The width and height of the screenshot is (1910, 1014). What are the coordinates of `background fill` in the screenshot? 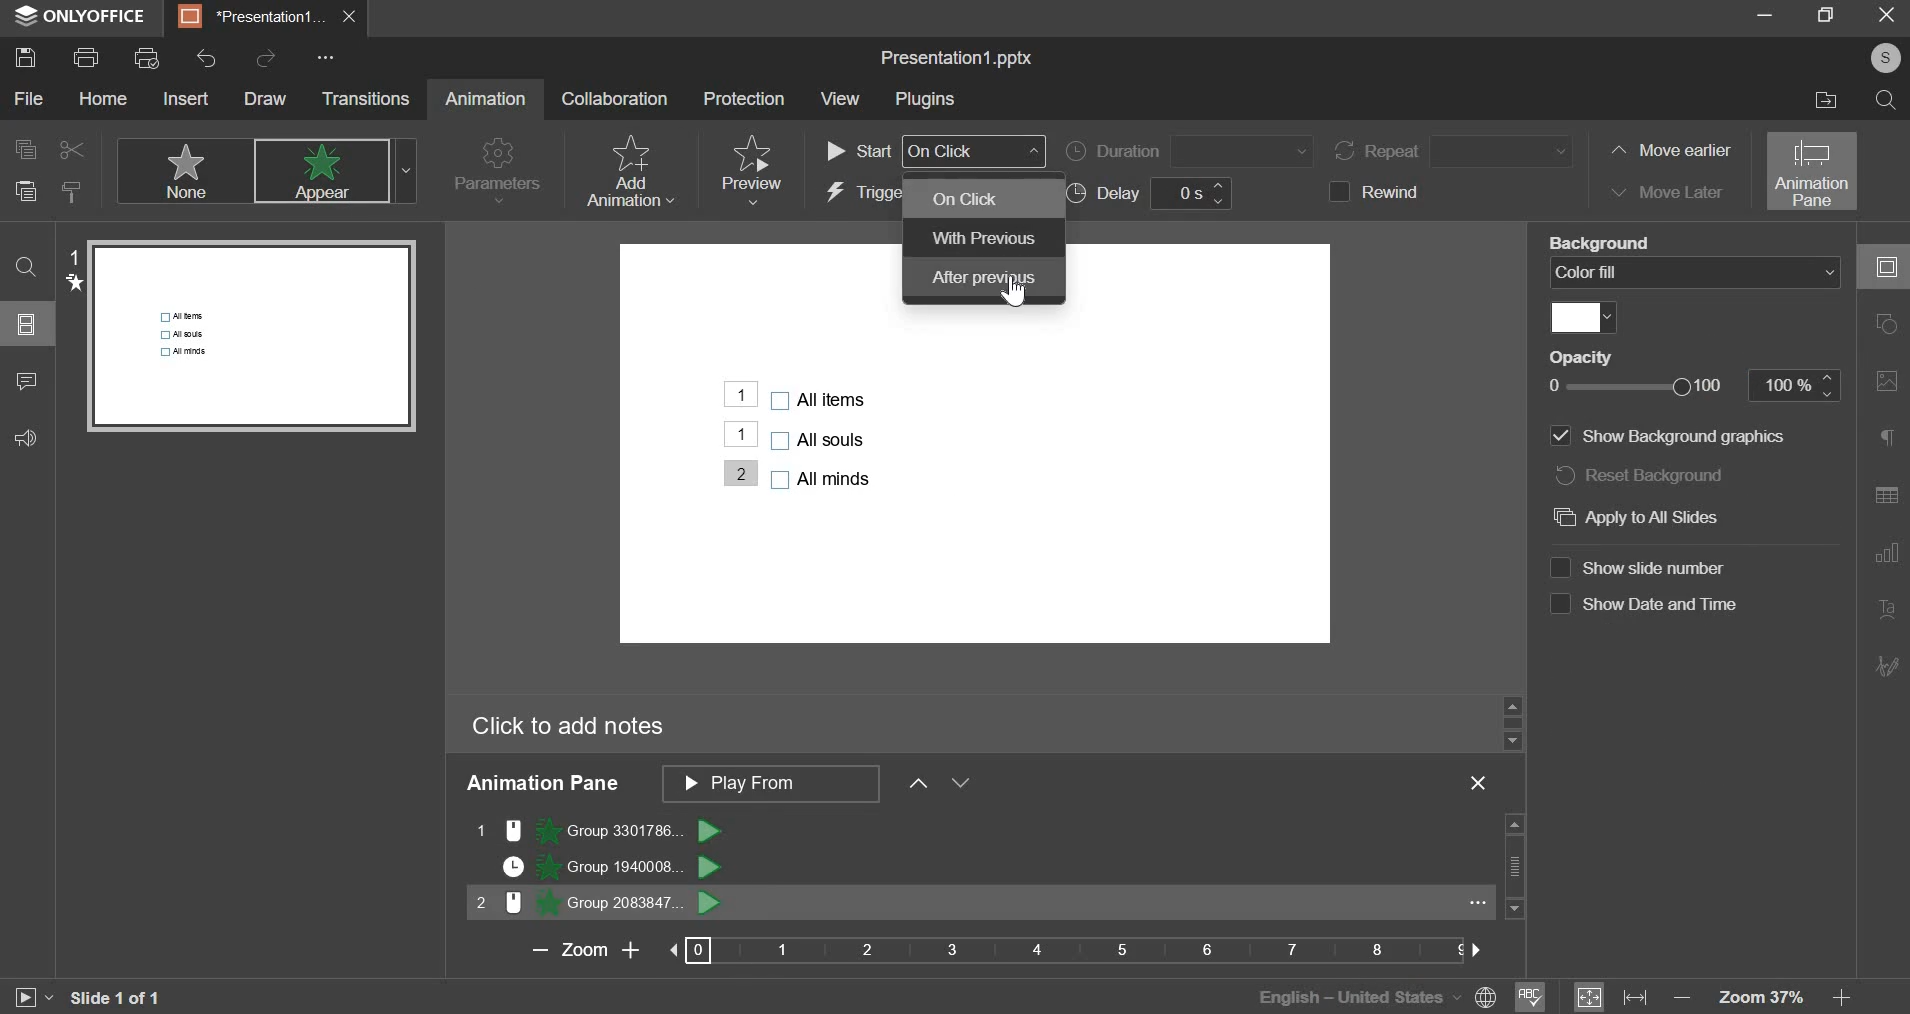 It's located at (1698, 272).